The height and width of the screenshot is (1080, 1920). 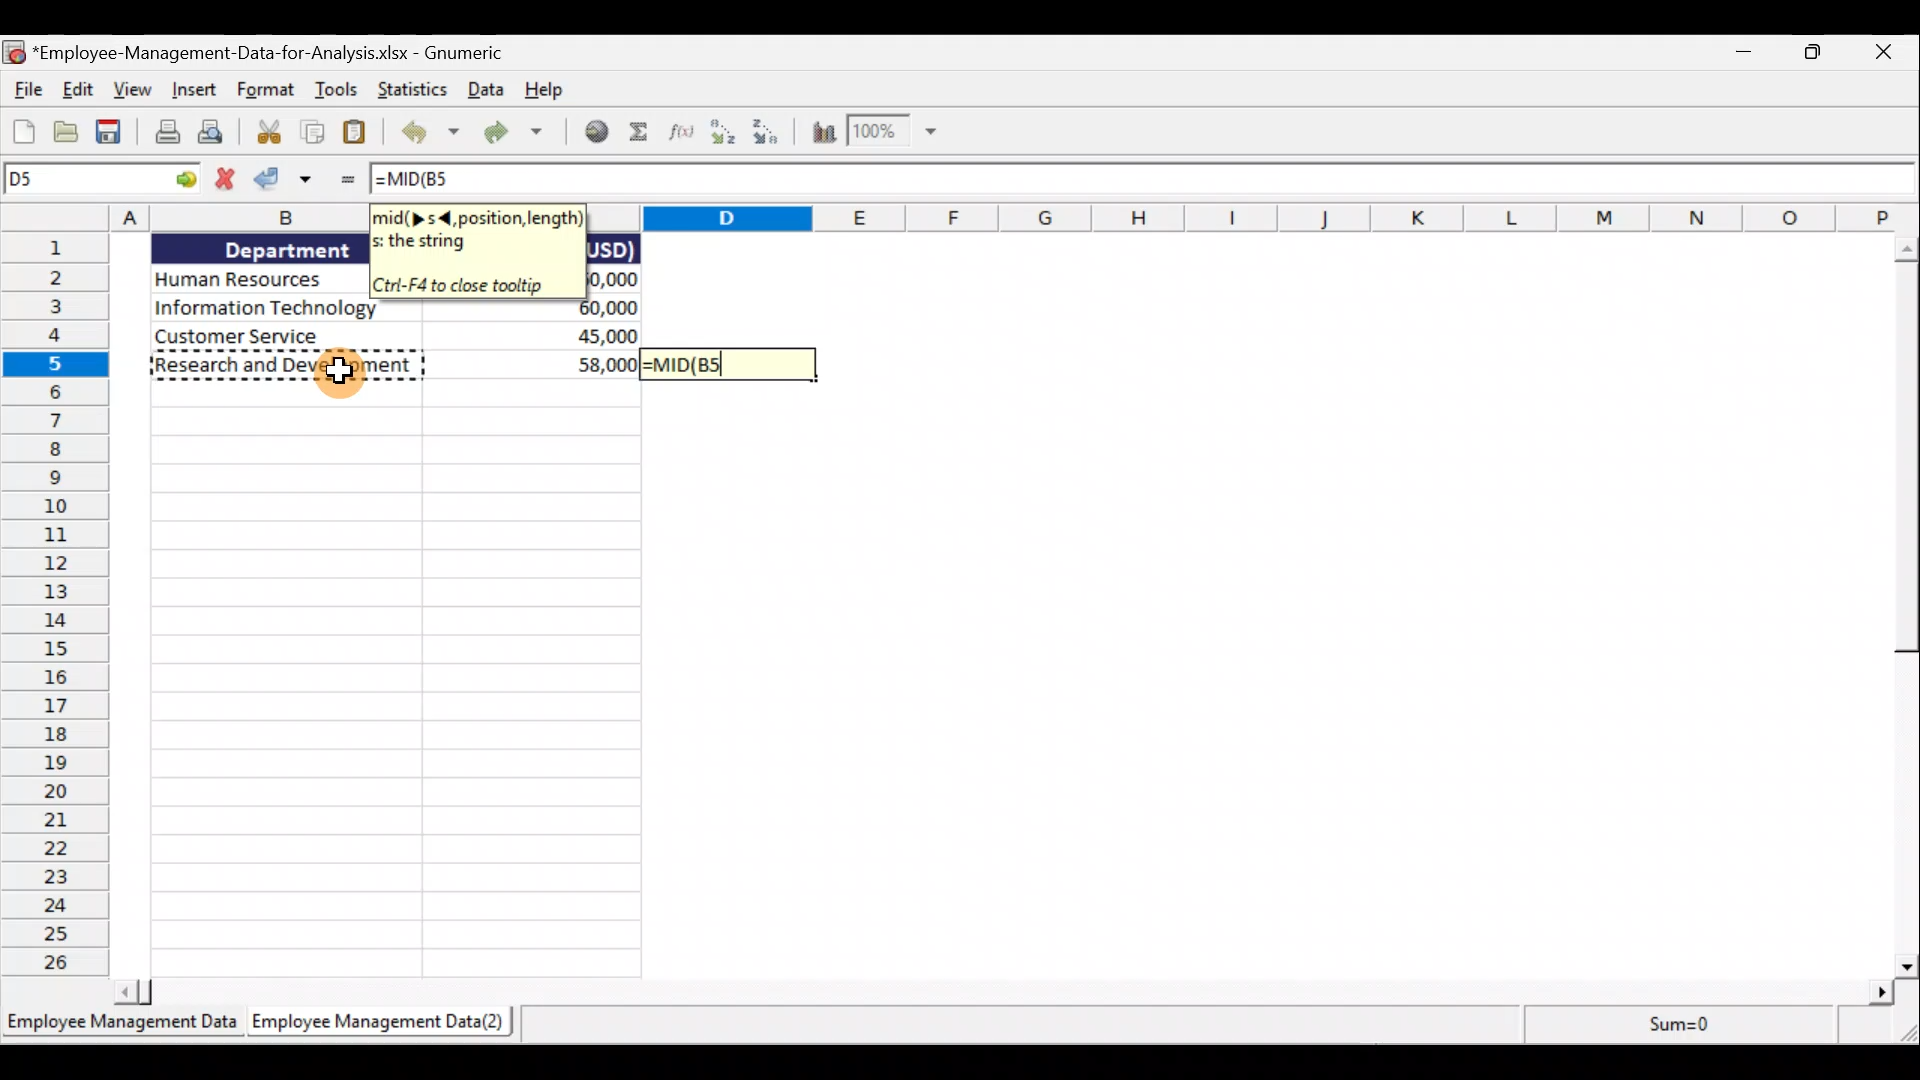 I want to click on Sum into the current cell, so click(x=639, y=136).